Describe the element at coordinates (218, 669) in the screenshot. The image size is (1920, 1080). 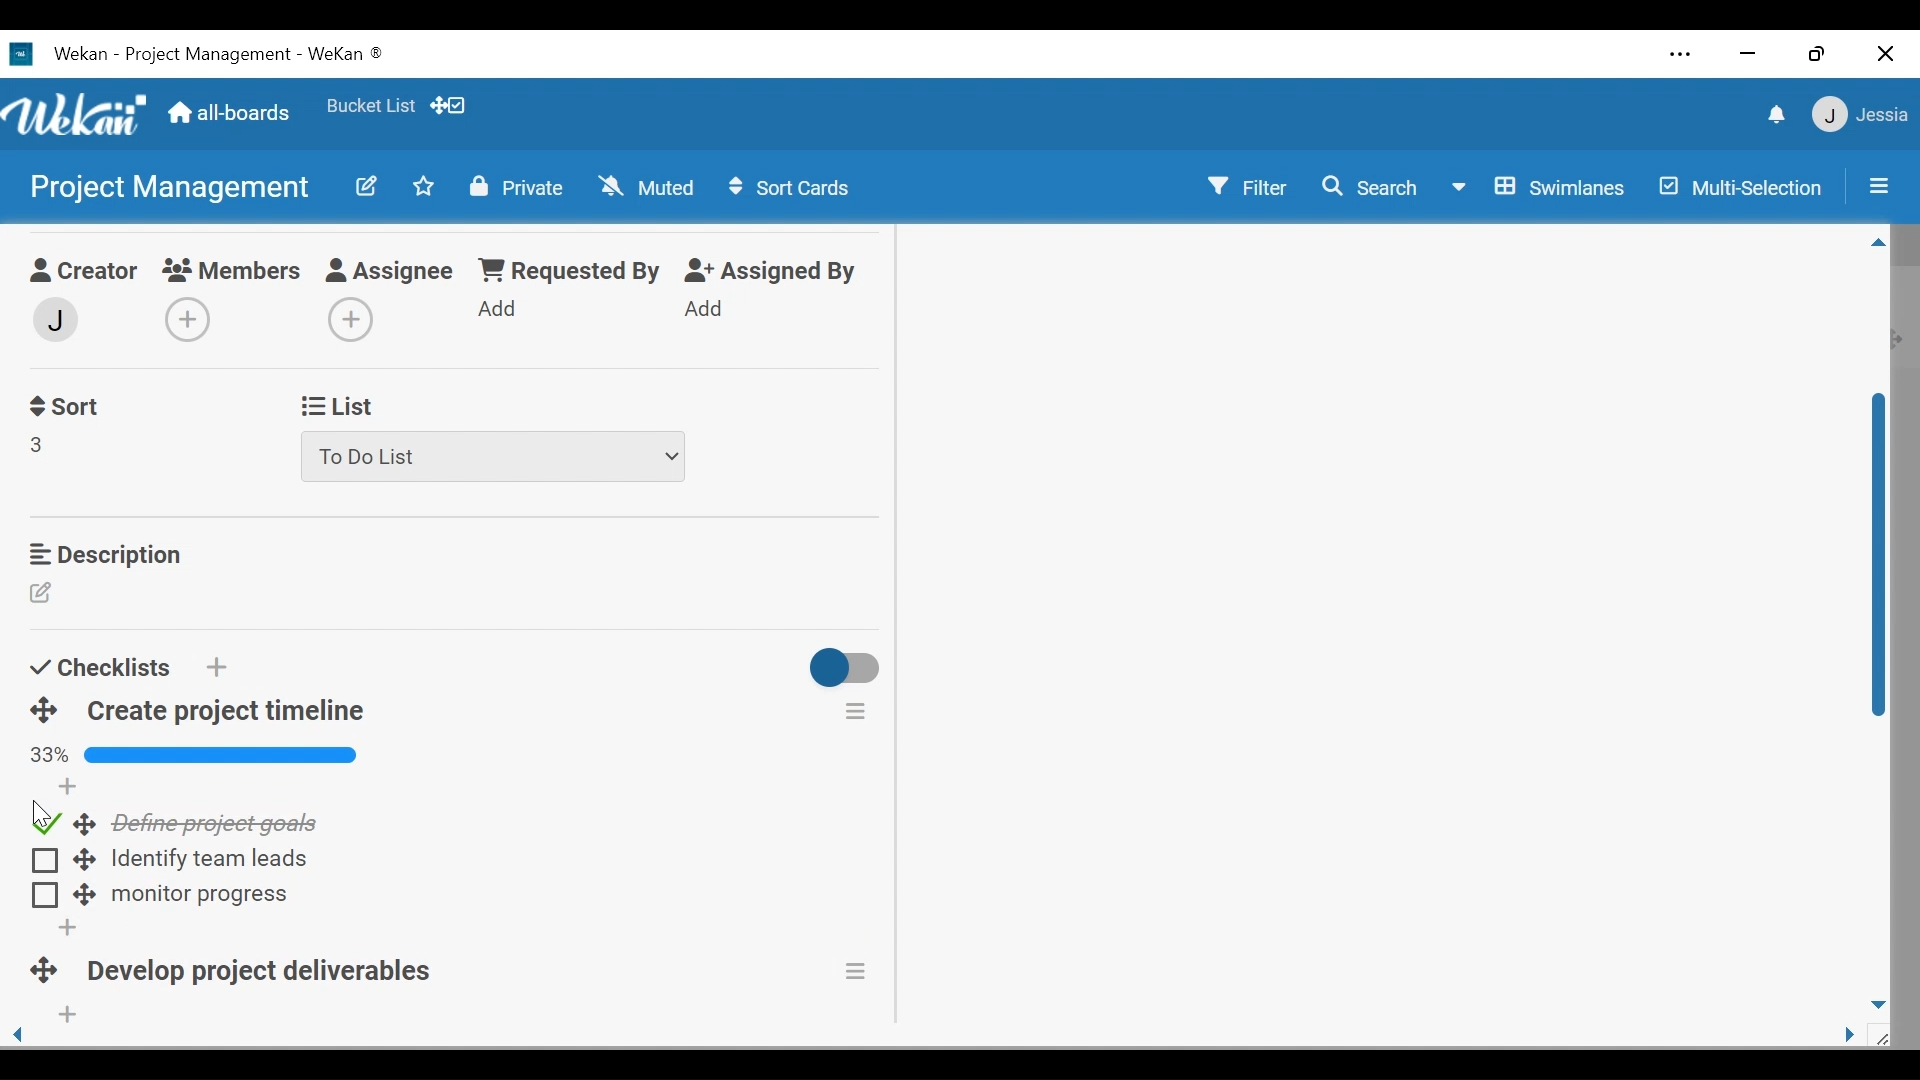
I see `` at that location.